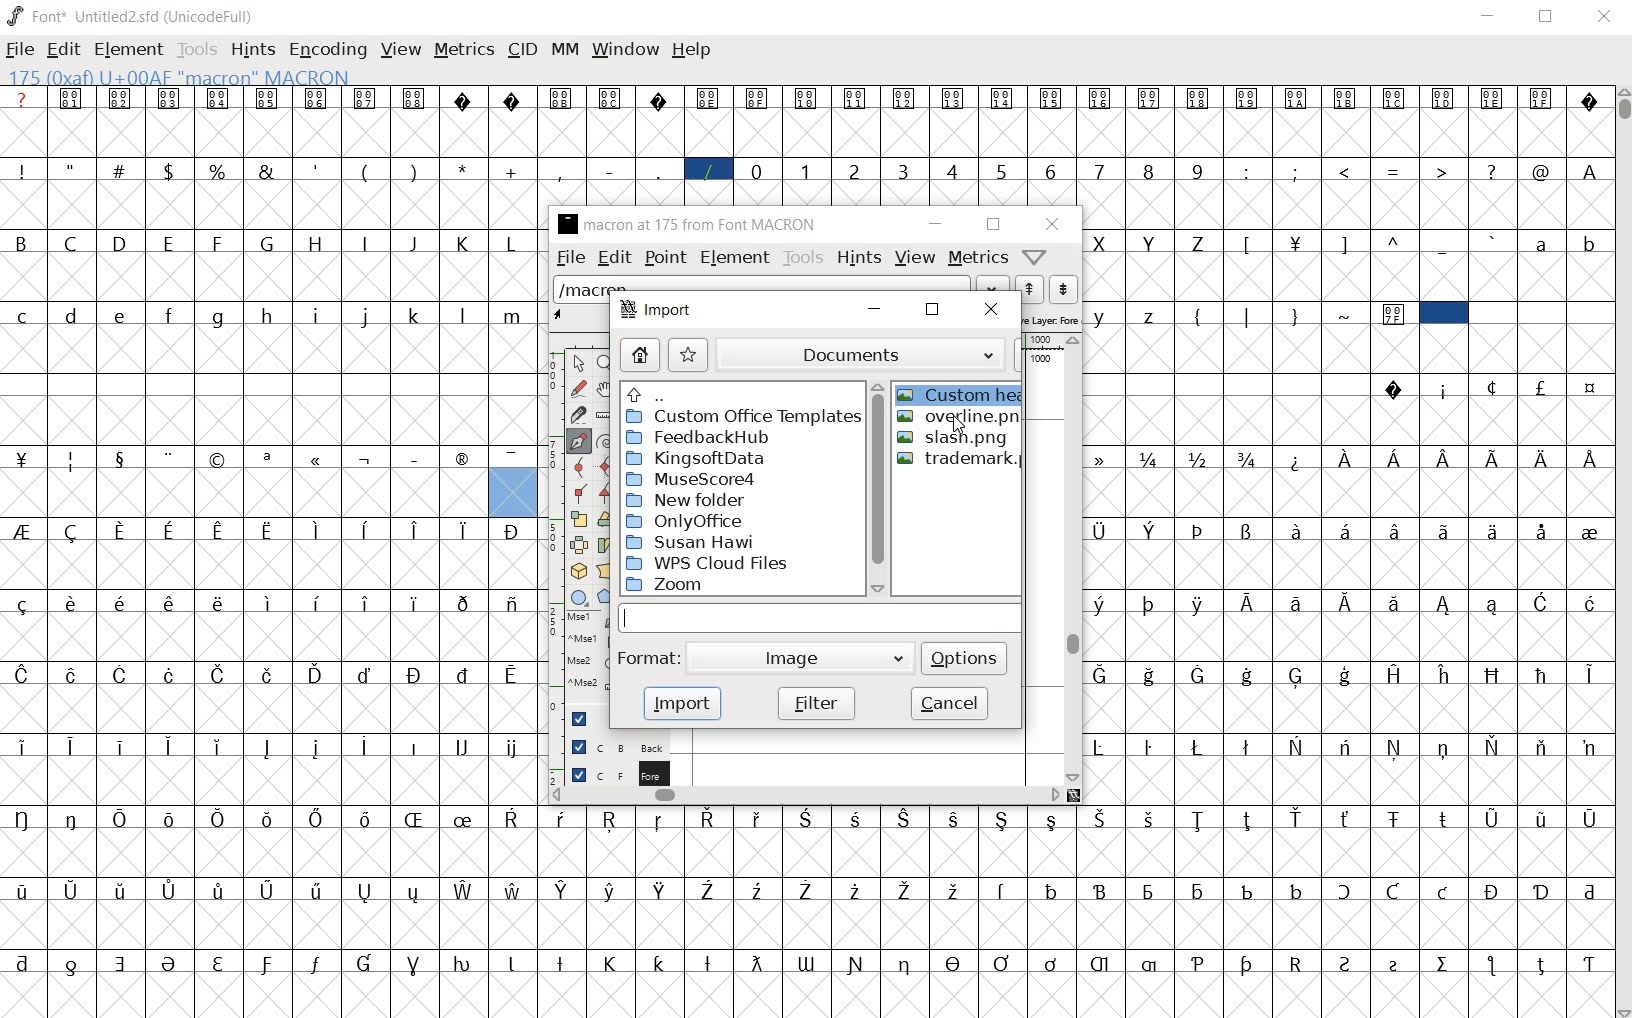 The image size is (1632, 1018). I want to click on Symbol, so click(1054, 962).